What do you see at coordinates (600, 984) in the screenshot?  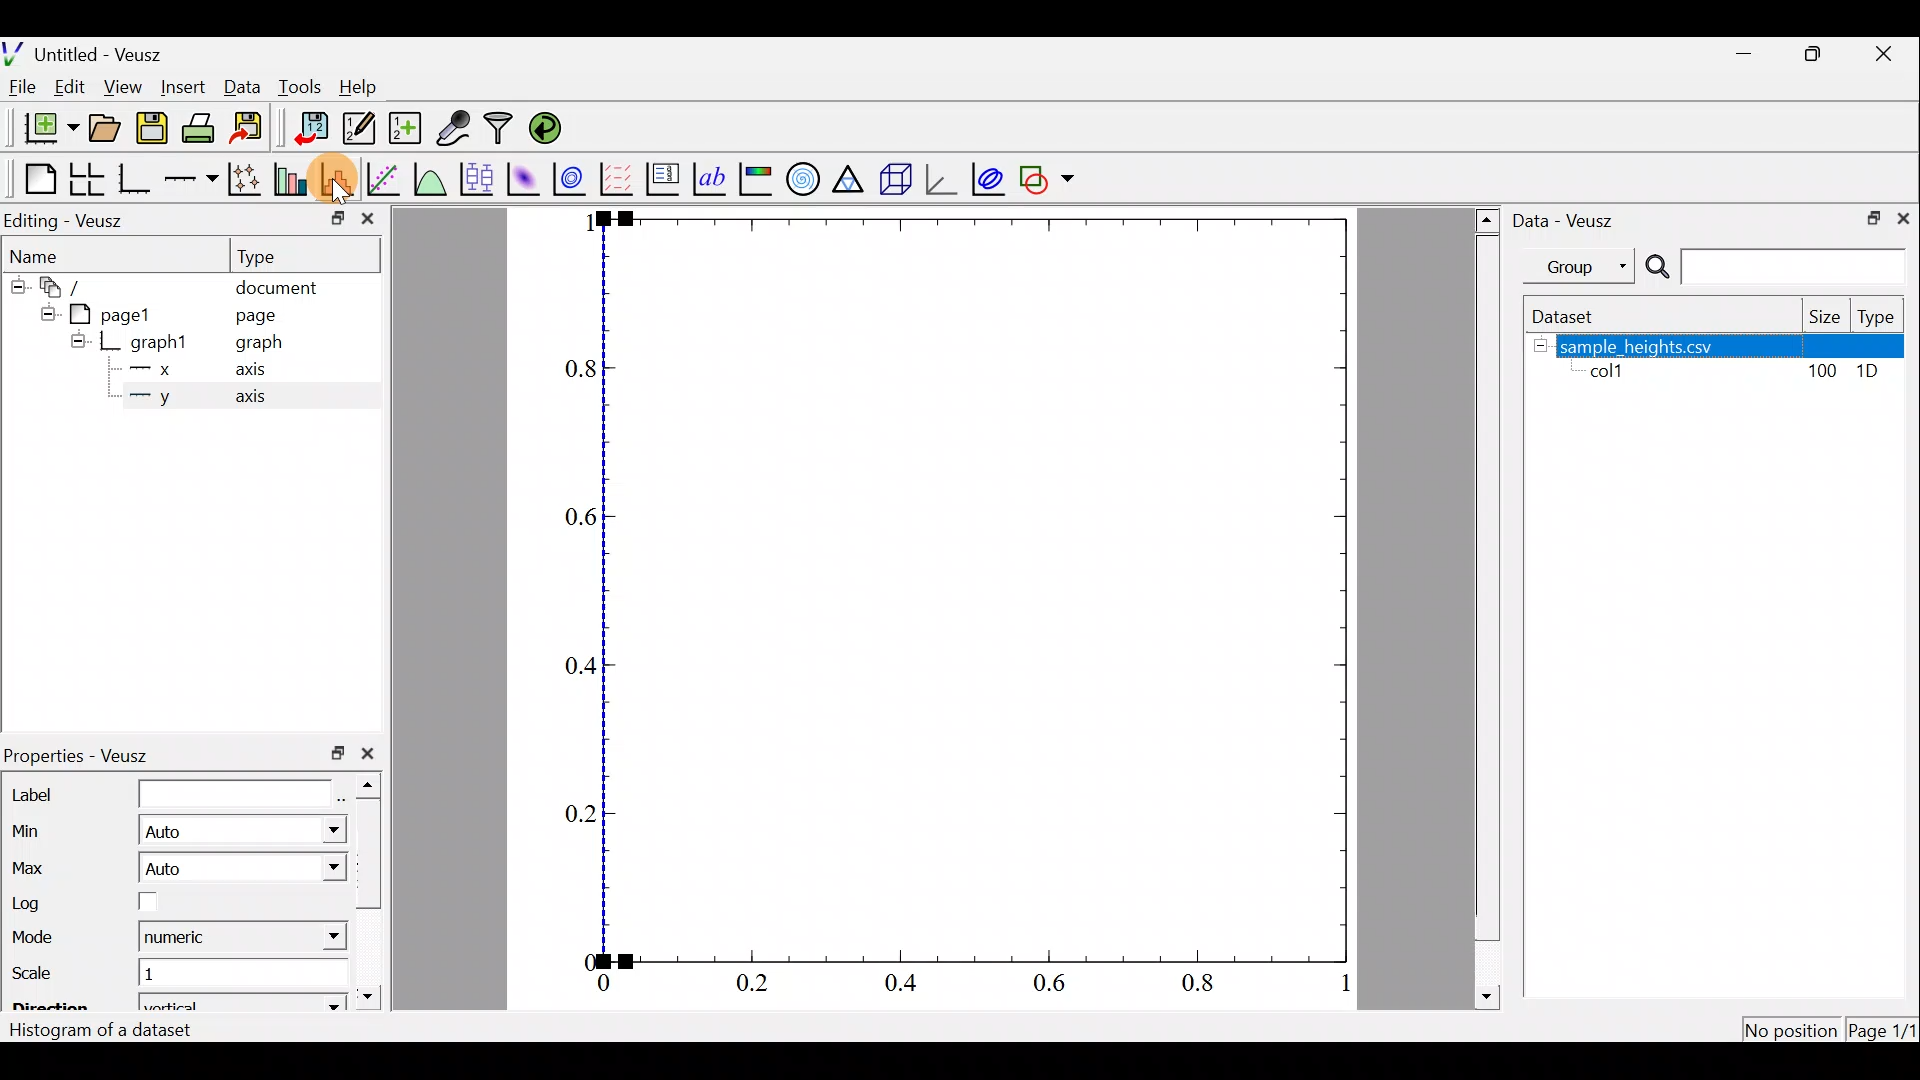 I see `0` at bounding box center [600, 984].